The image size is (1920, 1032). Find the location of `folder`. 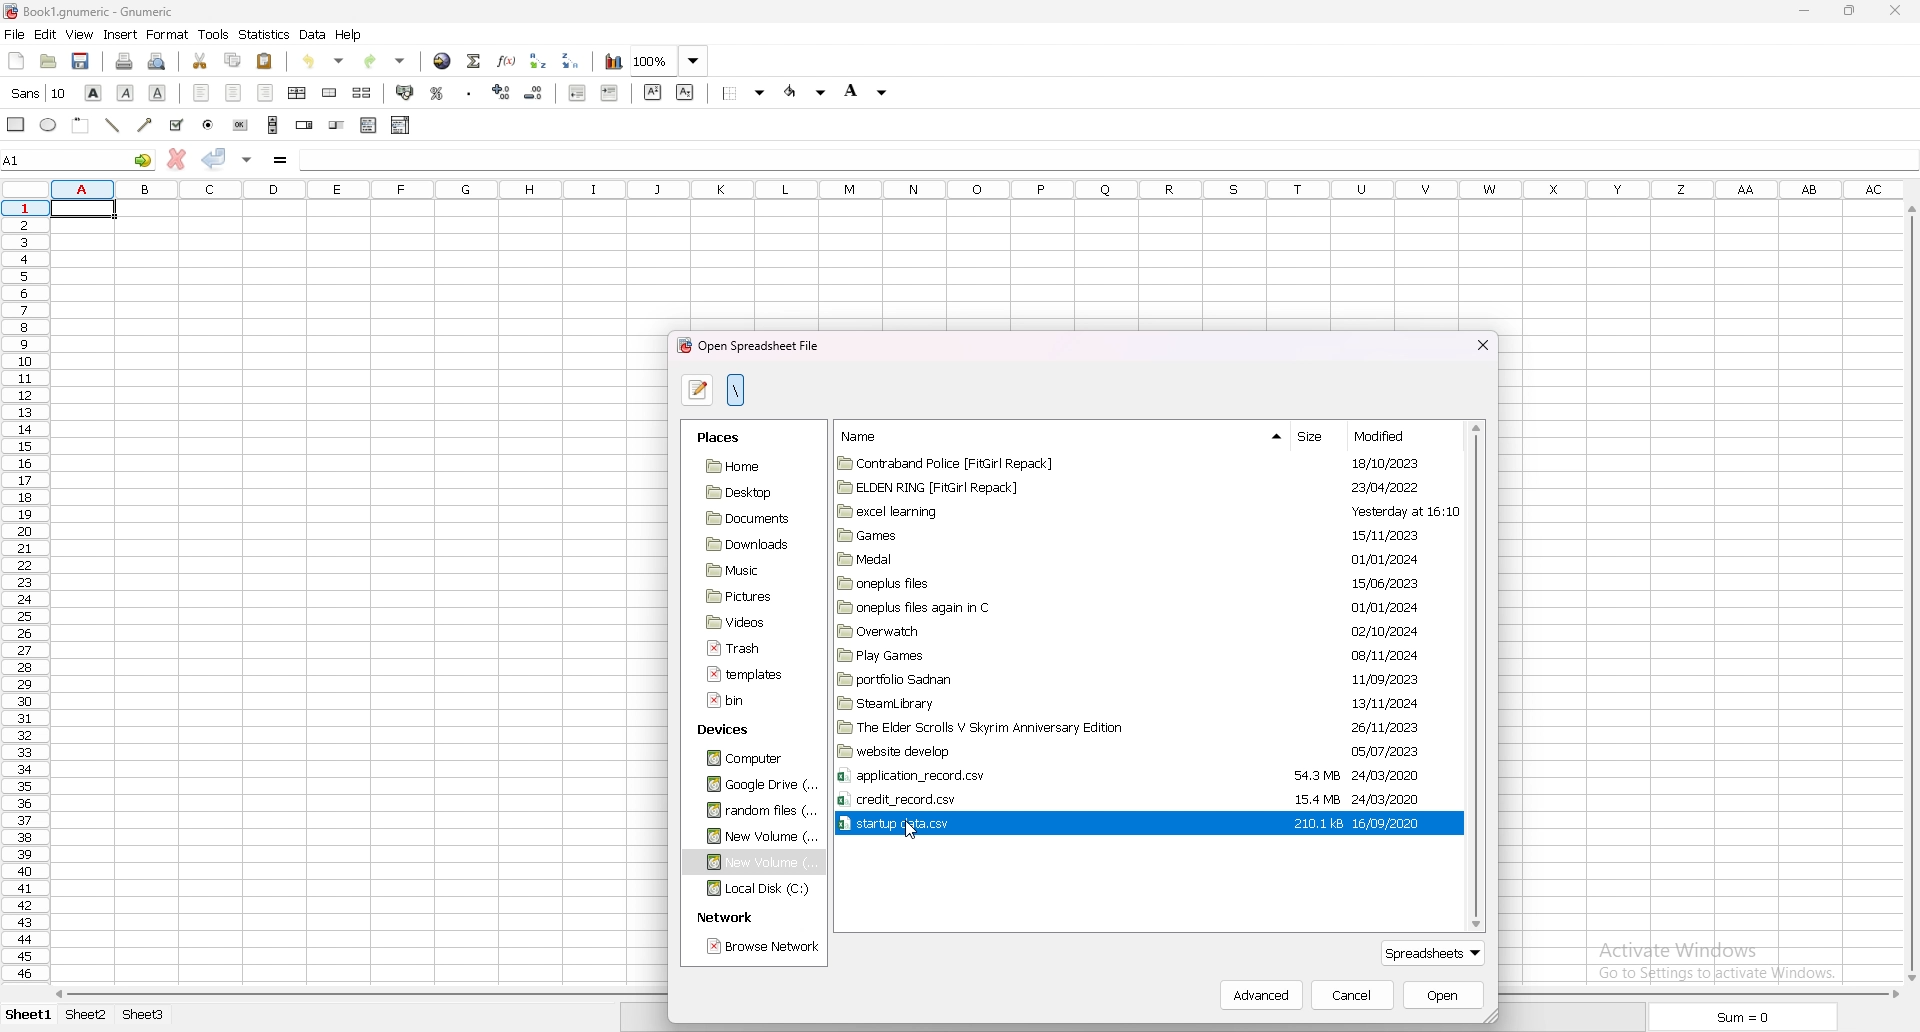

folder is located at coordinates (751, 811).